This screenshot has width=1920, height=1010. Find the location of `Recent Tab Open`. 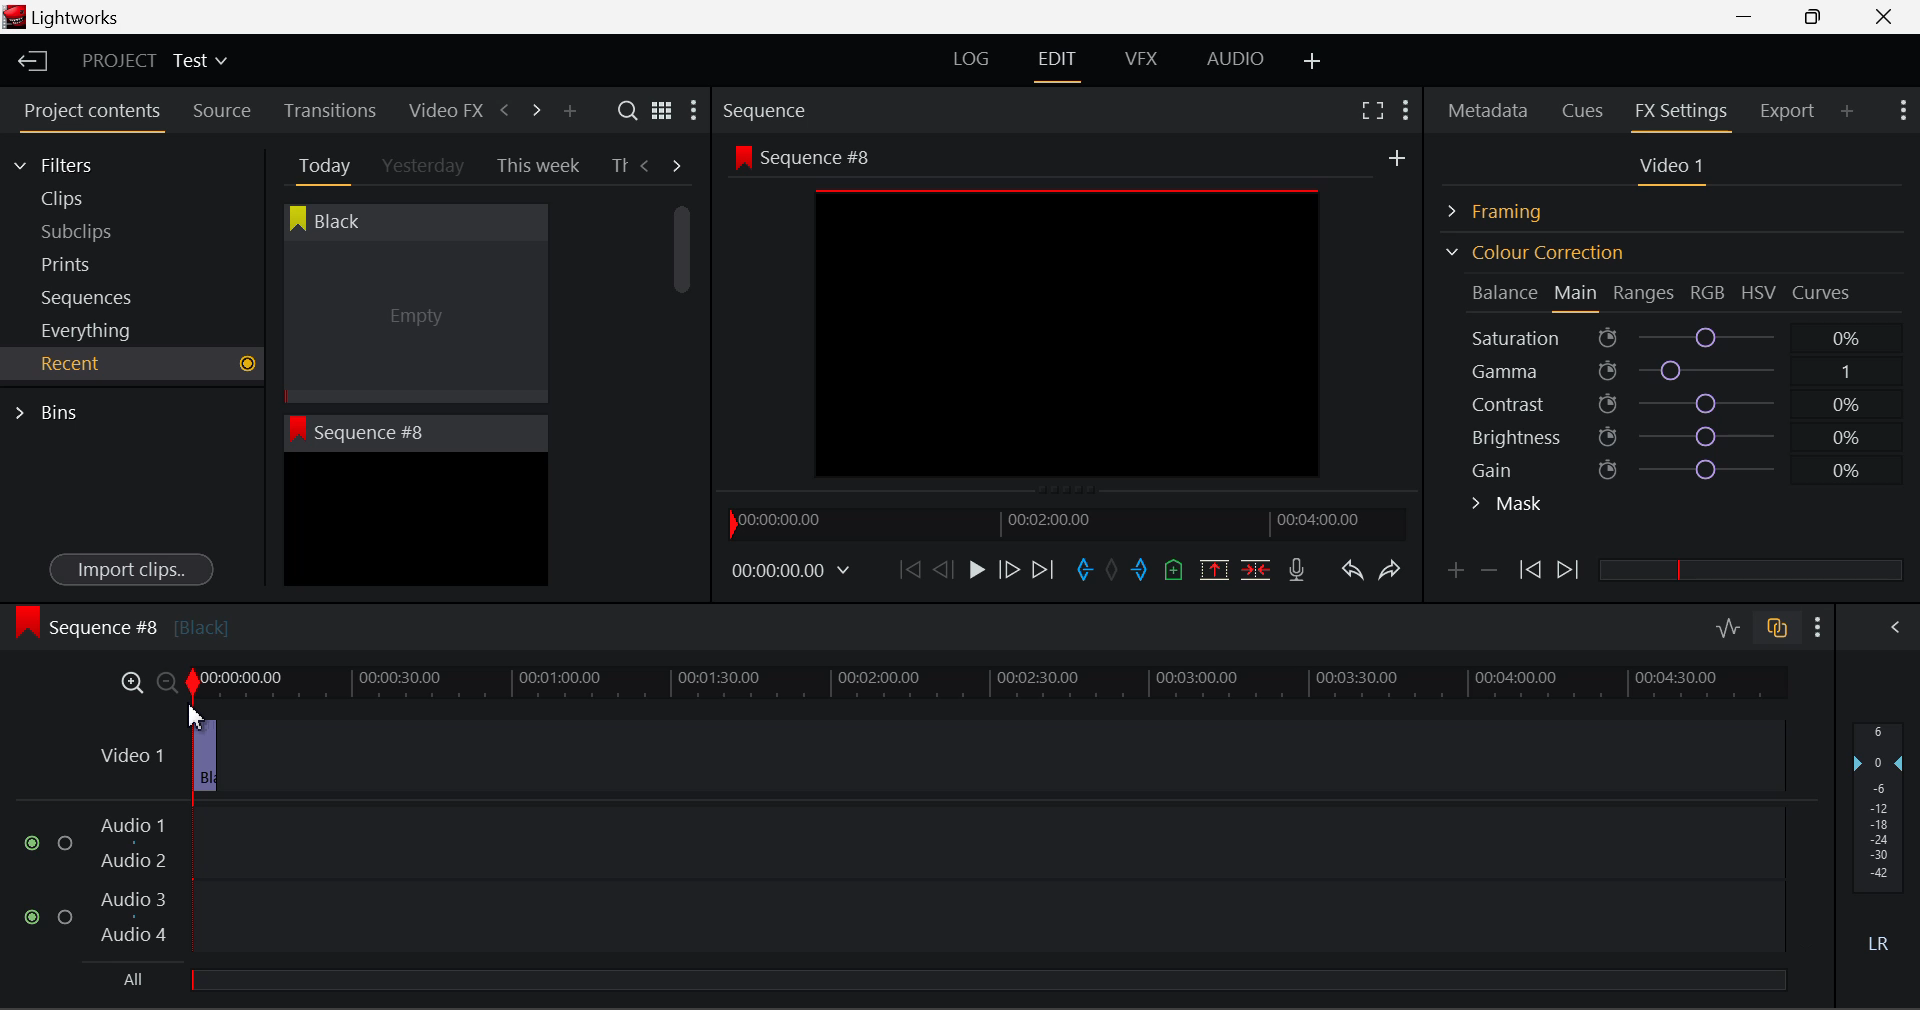

Recent Tab Open is located at coordinates (132, 364).